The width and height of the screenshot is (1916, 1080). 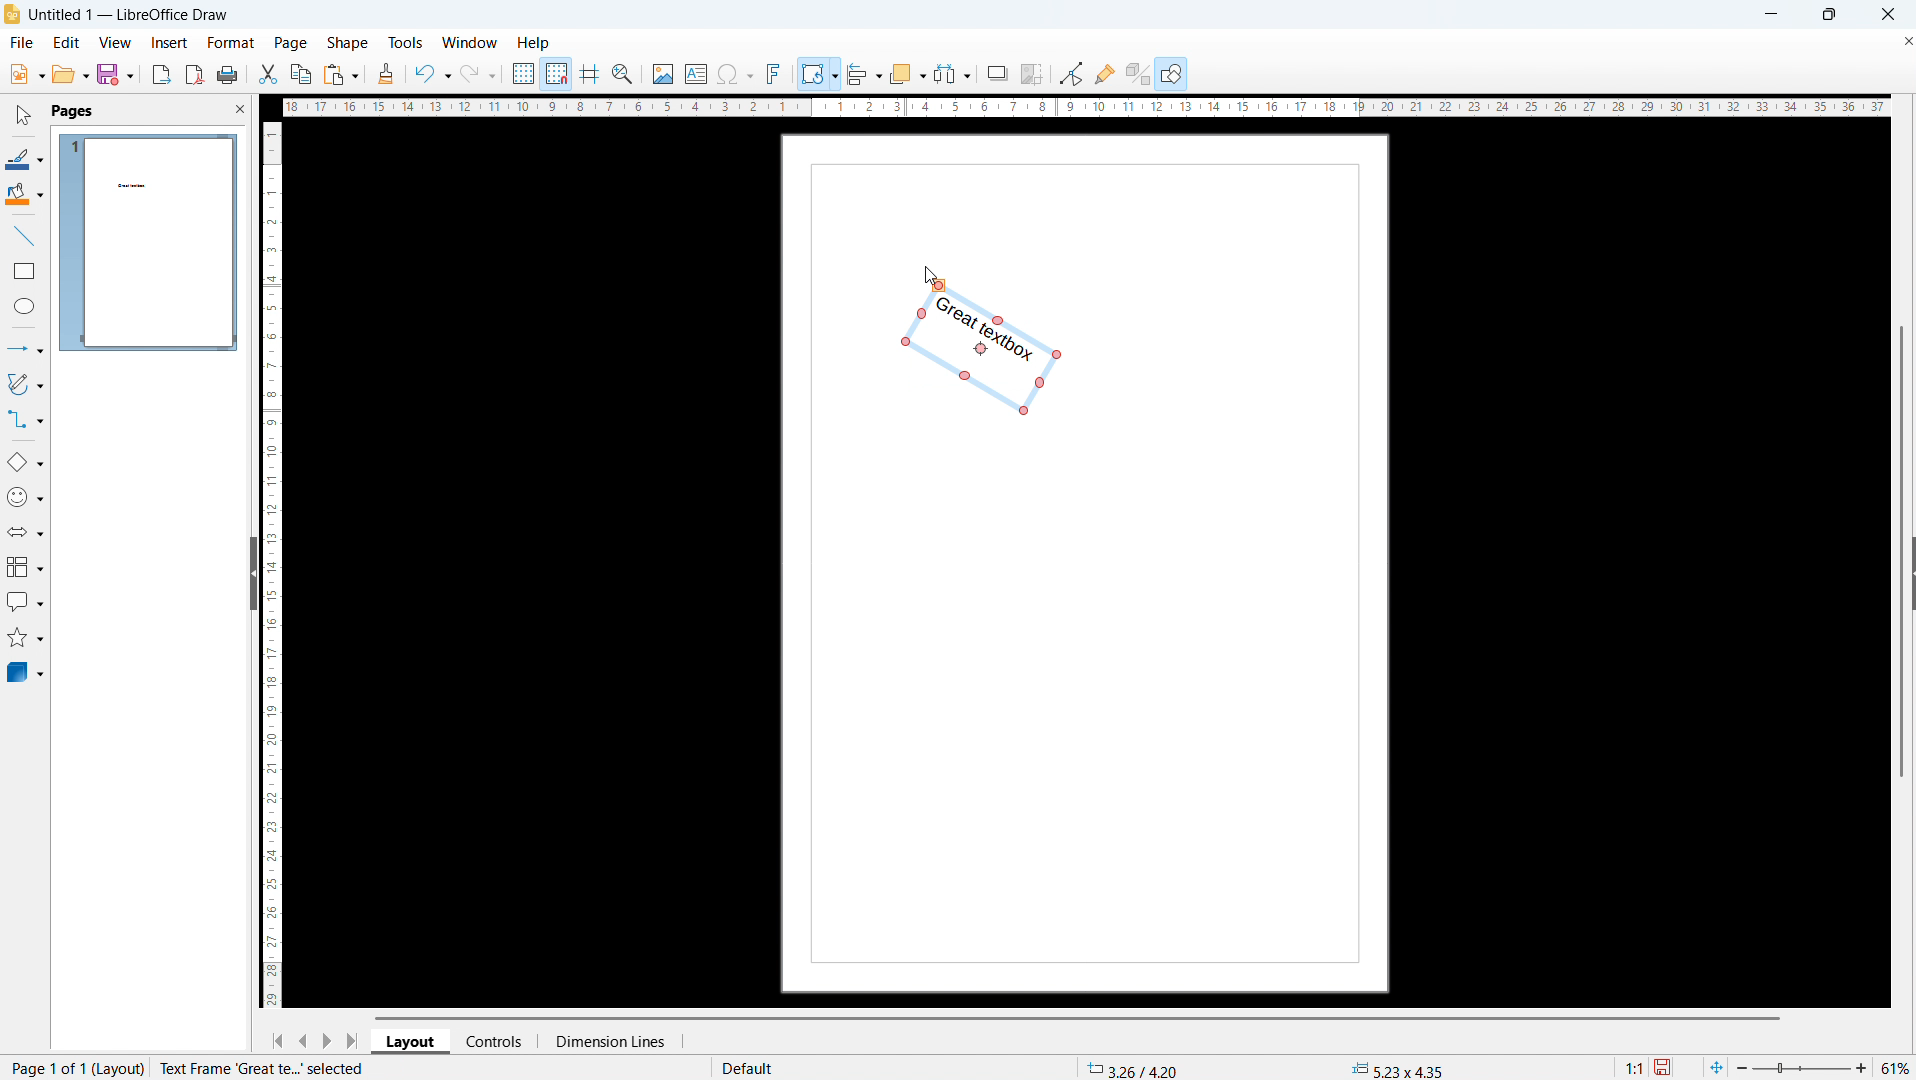 I want to click on symbol shapes, so click(x=25, y=497).